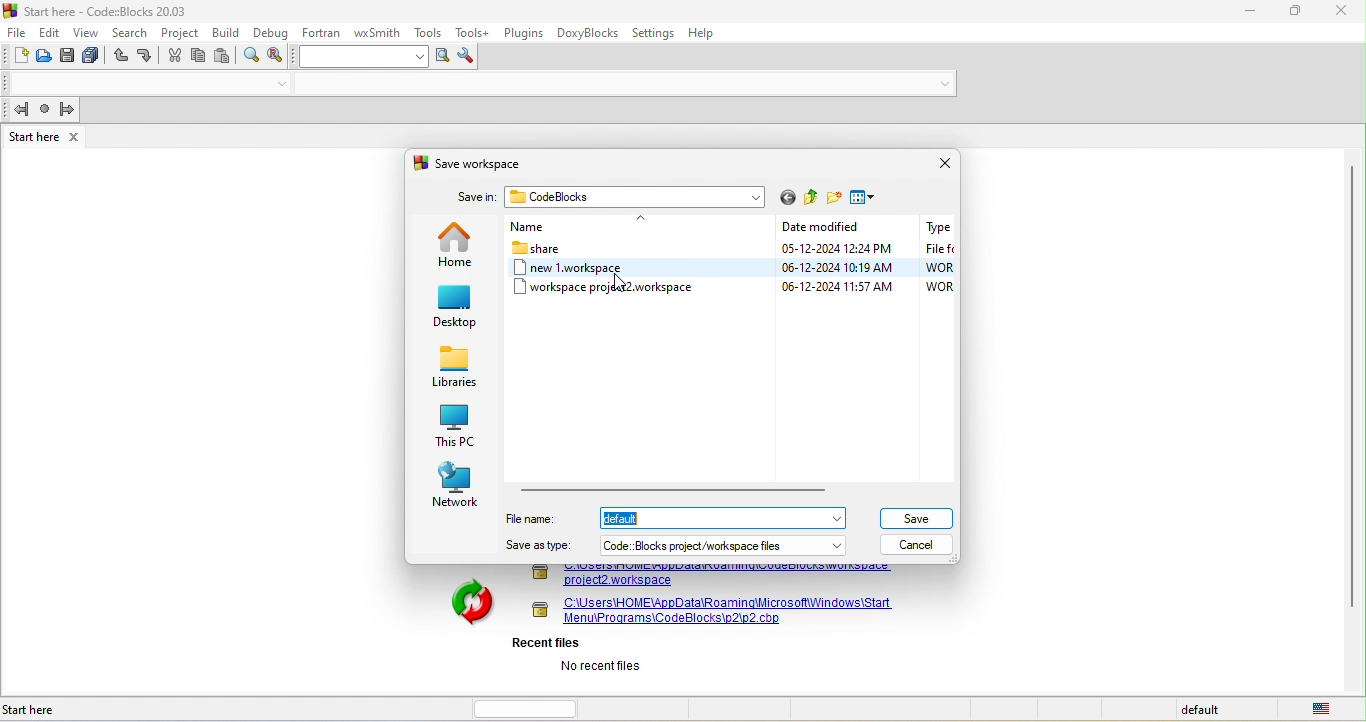 Image resolution: width=1366 pixels, height=722 pixels. What do you see at coordinates (120, 58) in the screenshot?
I see `undo` at bounding box center [120, 58].